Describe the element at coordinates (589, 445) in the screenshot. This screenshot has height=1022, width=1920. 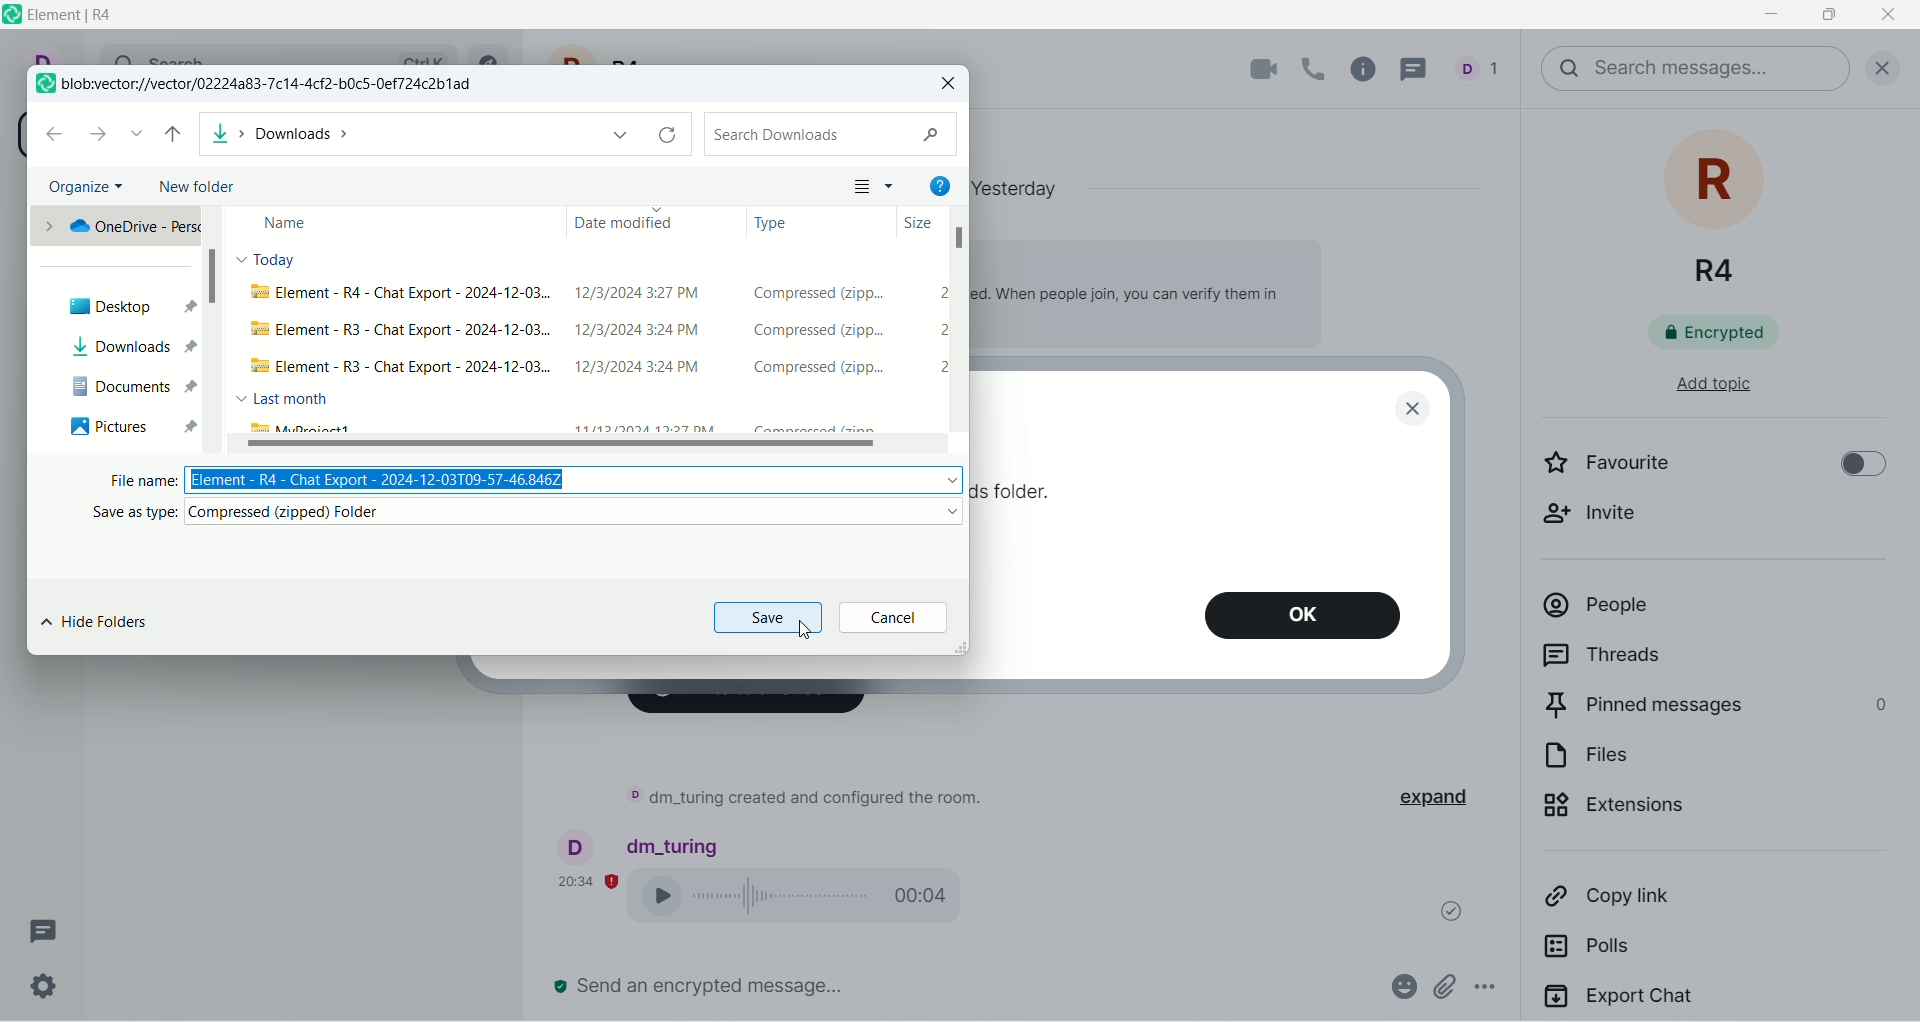
I see `horizontal scroll bar` at that location.